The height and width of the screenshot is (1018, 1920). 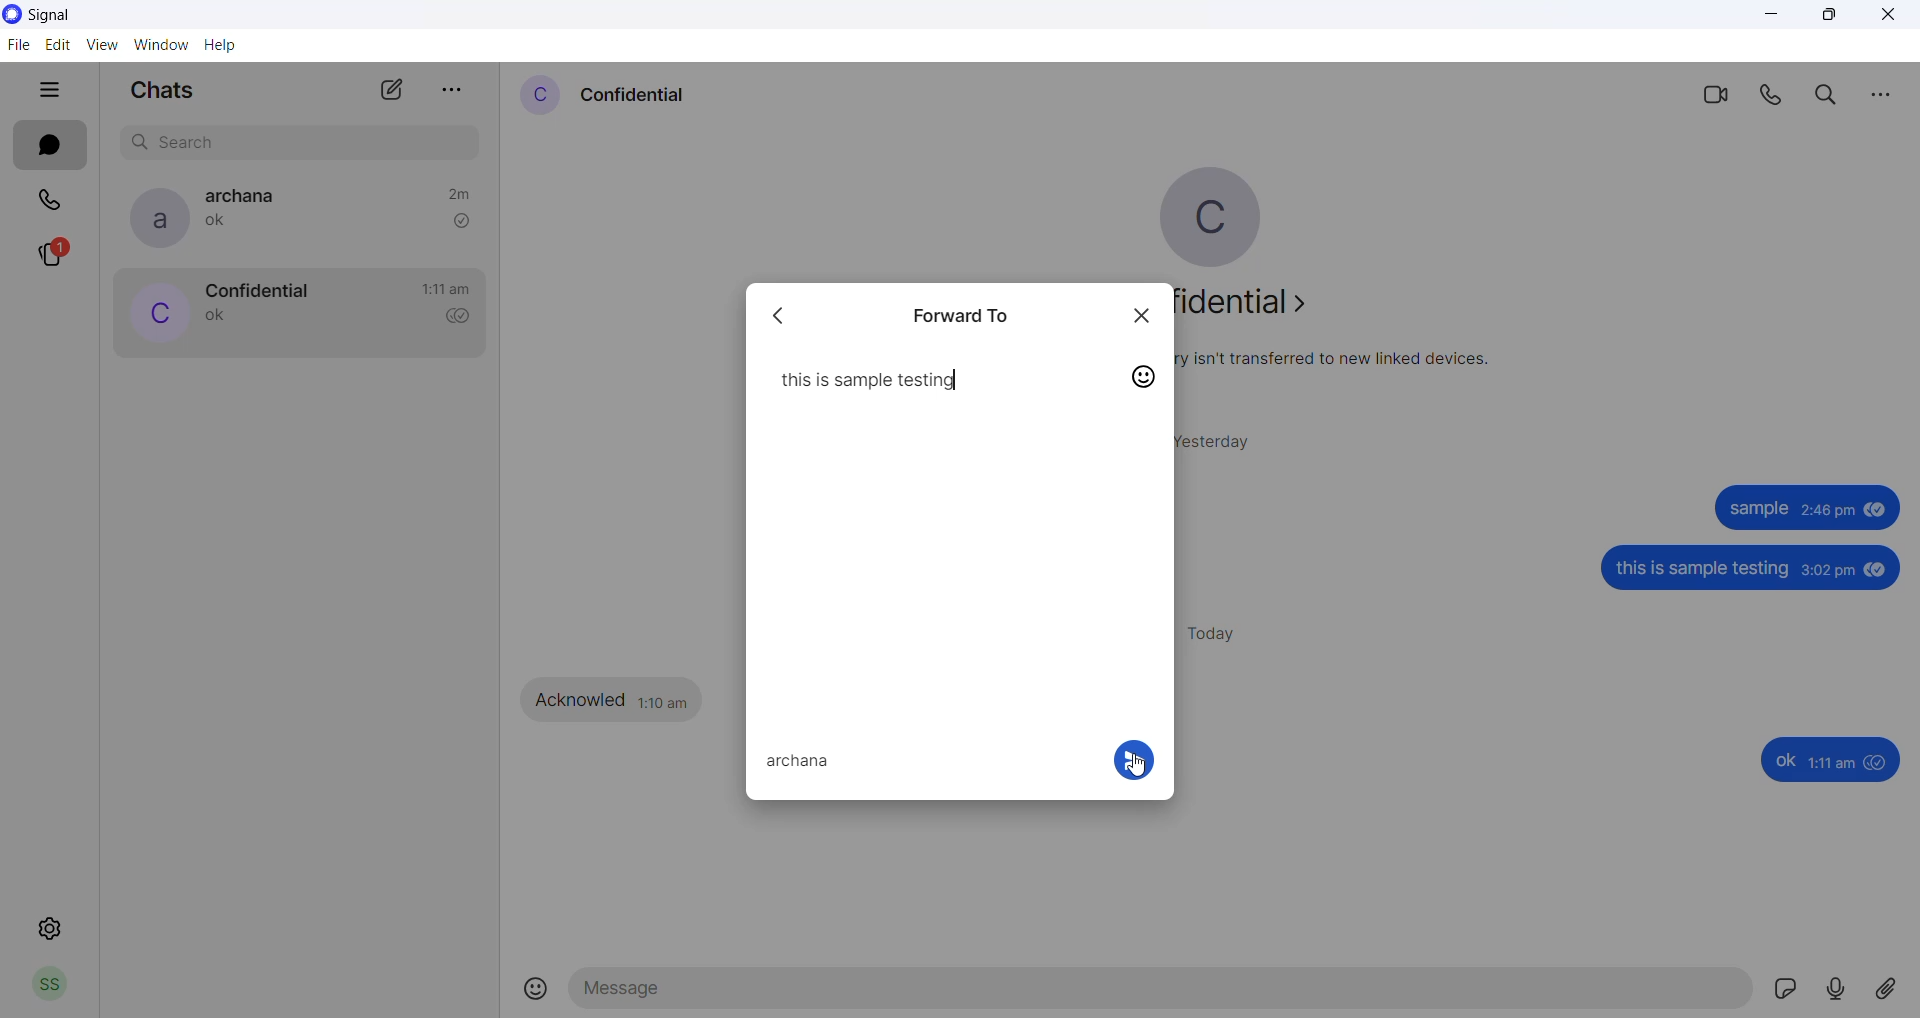 I want to click on application name and logo, so click(x=68, y=14).